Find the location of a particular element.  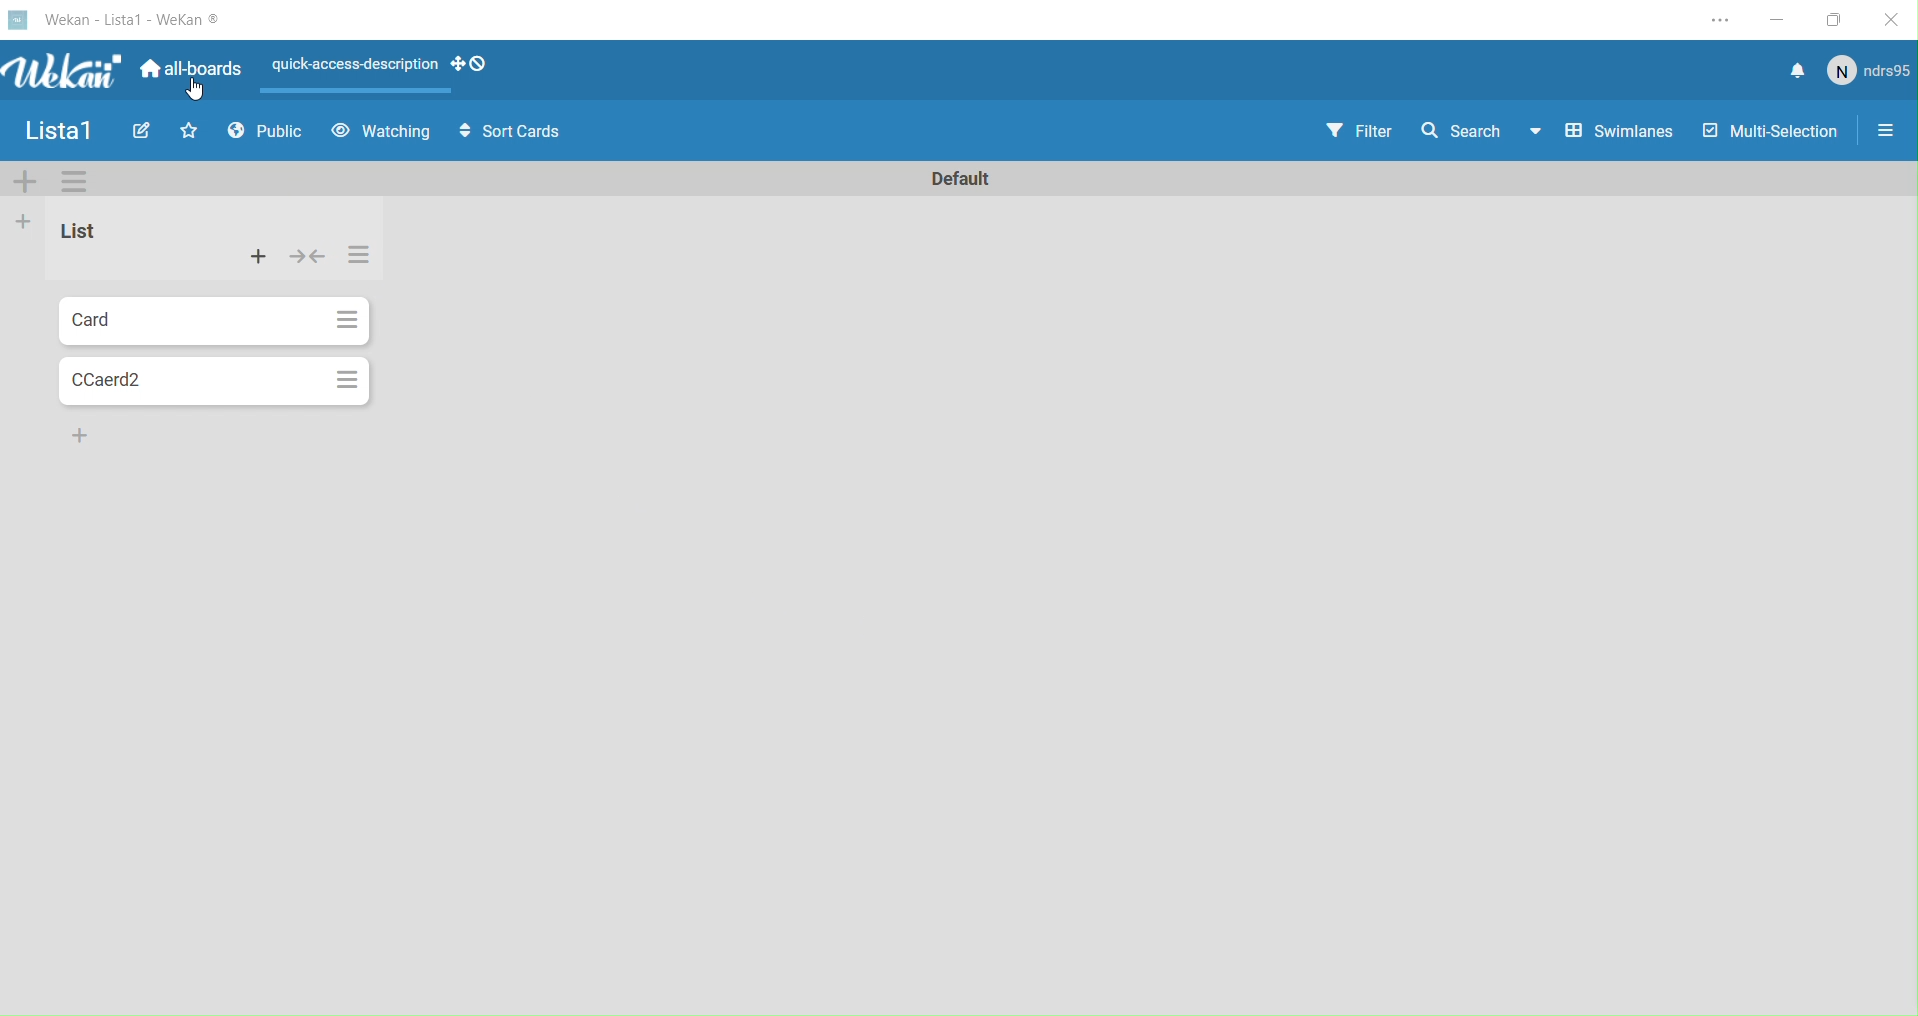

cursor is located at coordinates (198, 91).